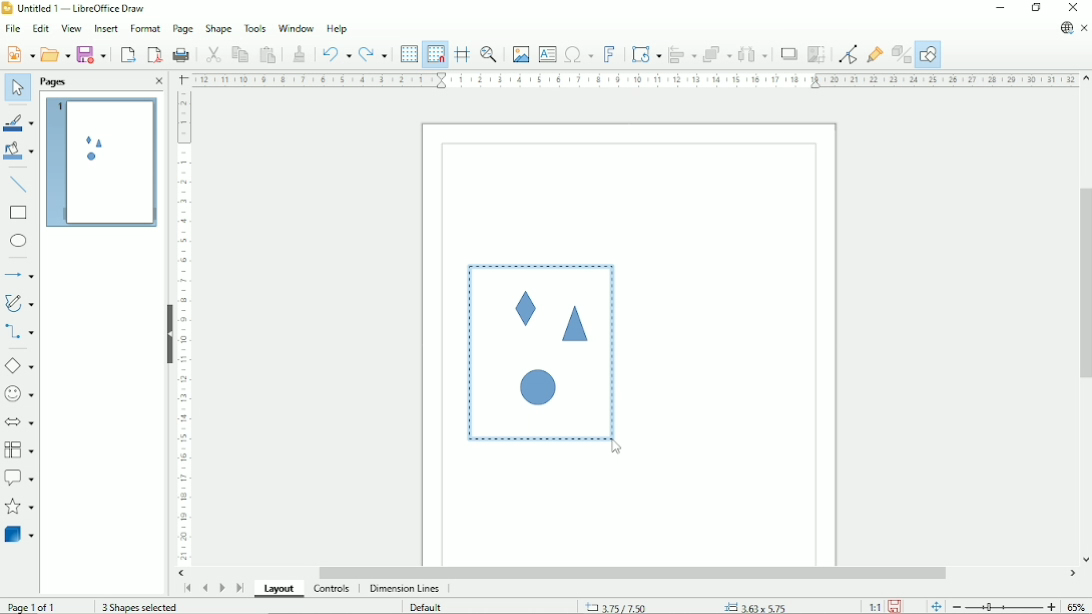 The height and width of the screenshot is (614, 1092). Describe the element at coordinates (105, 28) in the screenshot. I see `Insert` at that location.